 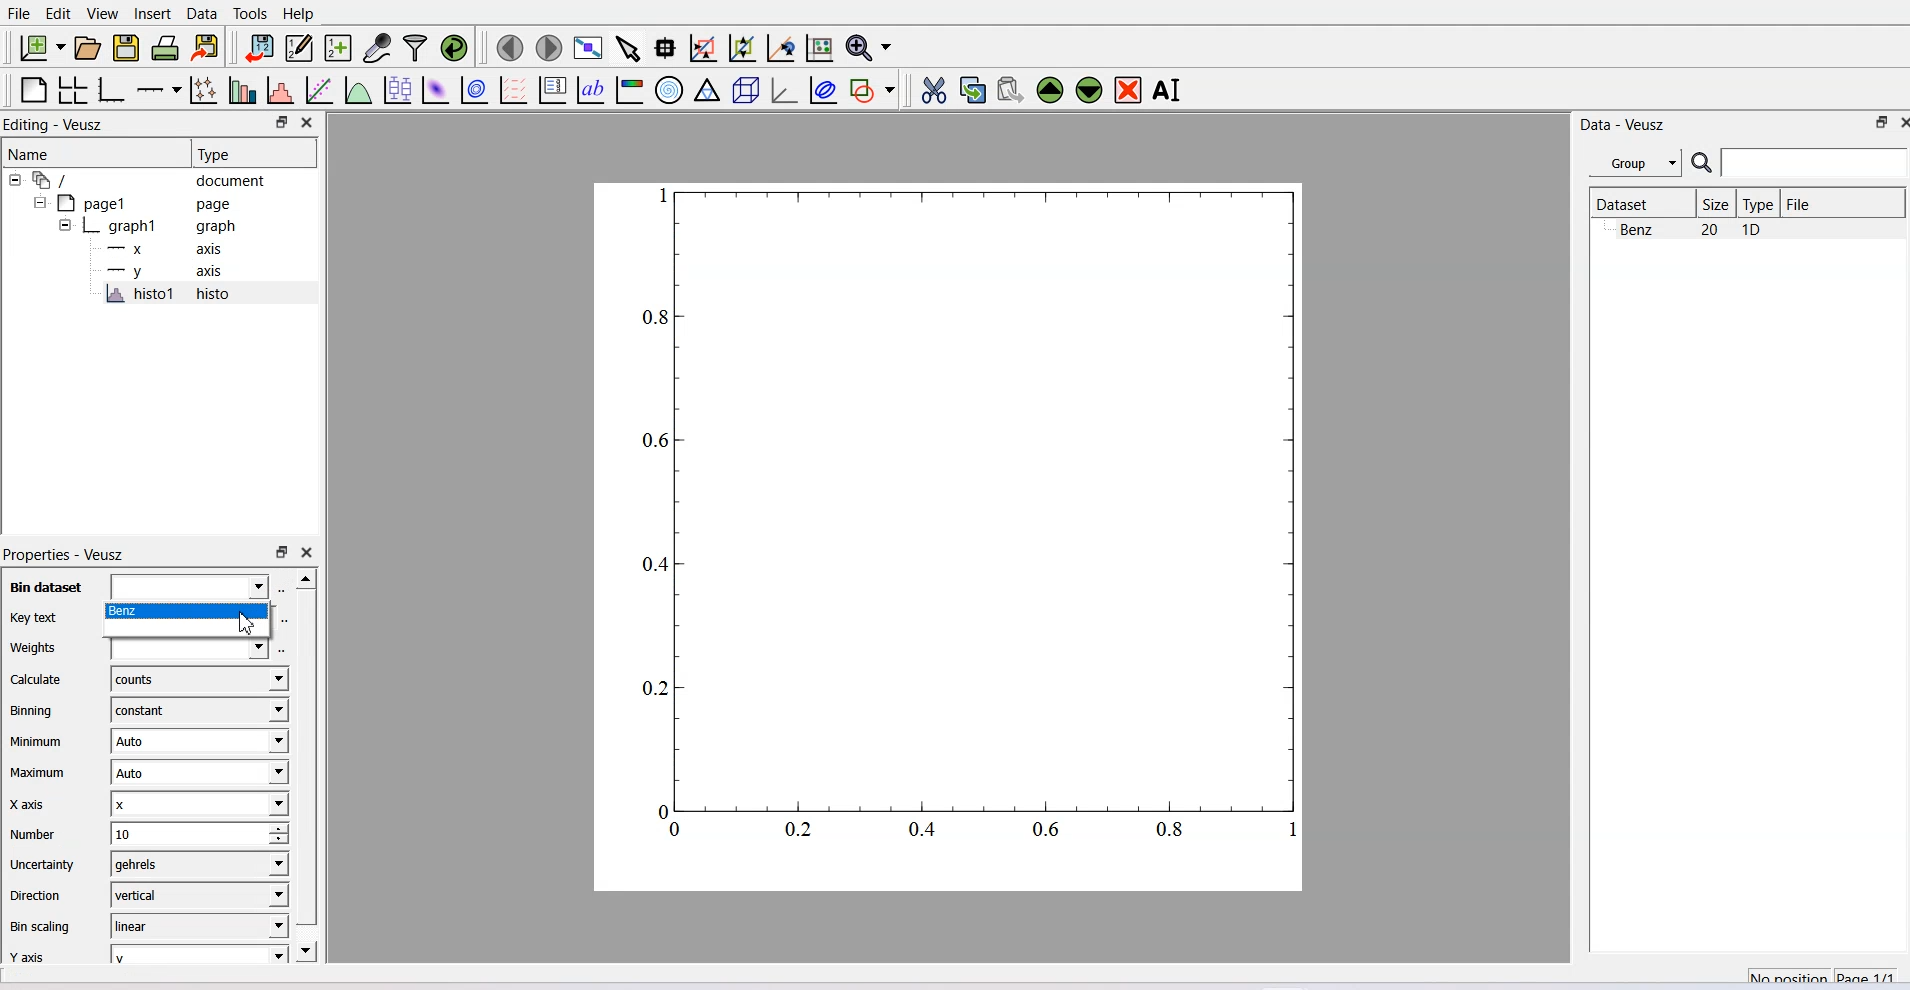 What do you see at coordinates (589, 90) in the screenshot?
I see `Text label` at bounding box center [589, 90].